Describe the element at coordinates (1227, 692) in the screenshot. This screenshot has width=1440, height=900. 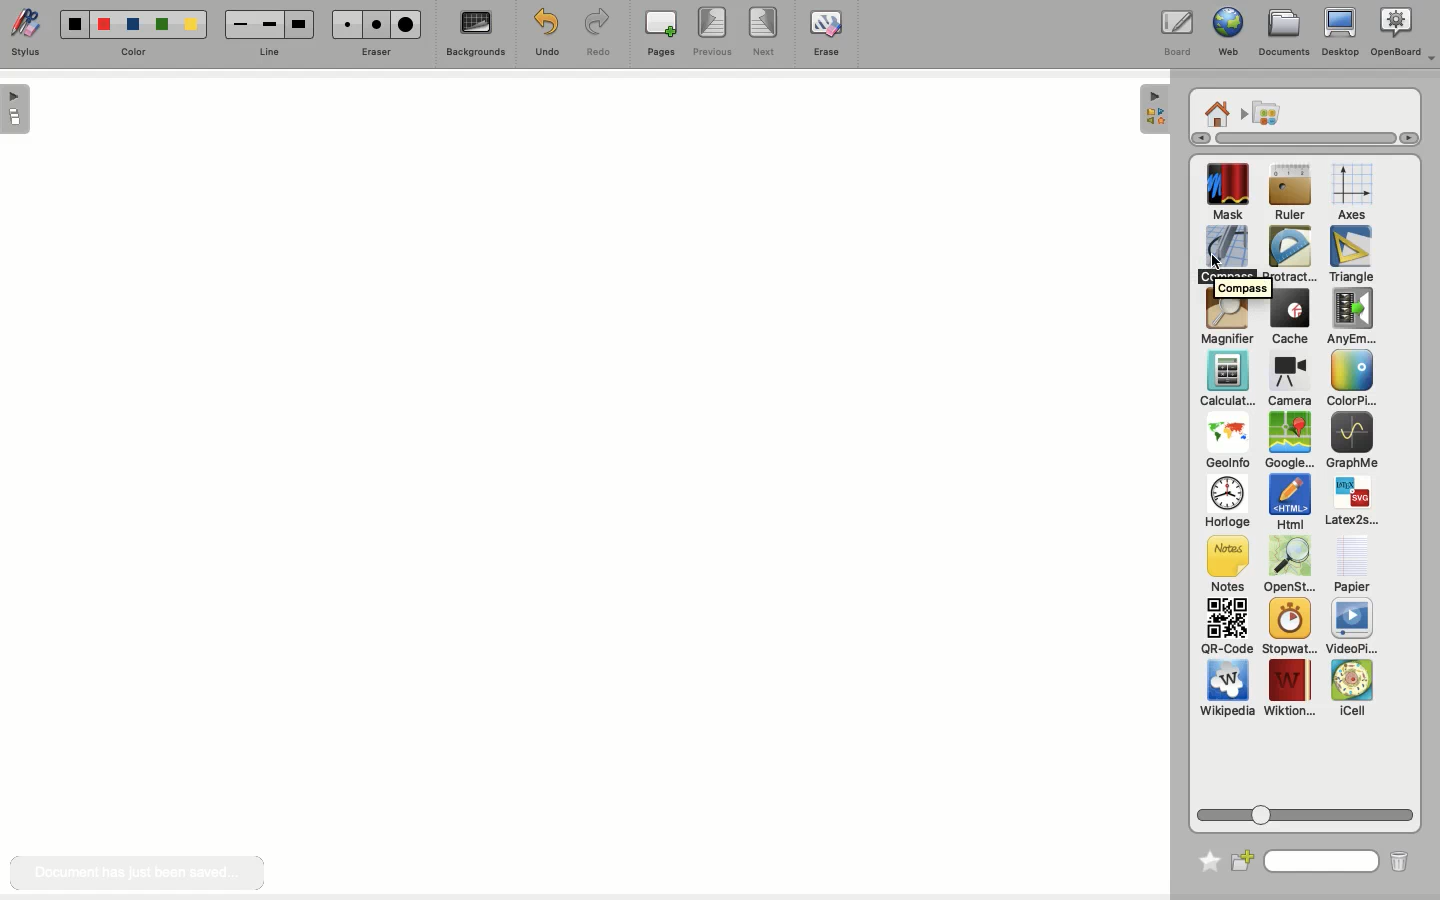
I see `Wikipedia` at that location.